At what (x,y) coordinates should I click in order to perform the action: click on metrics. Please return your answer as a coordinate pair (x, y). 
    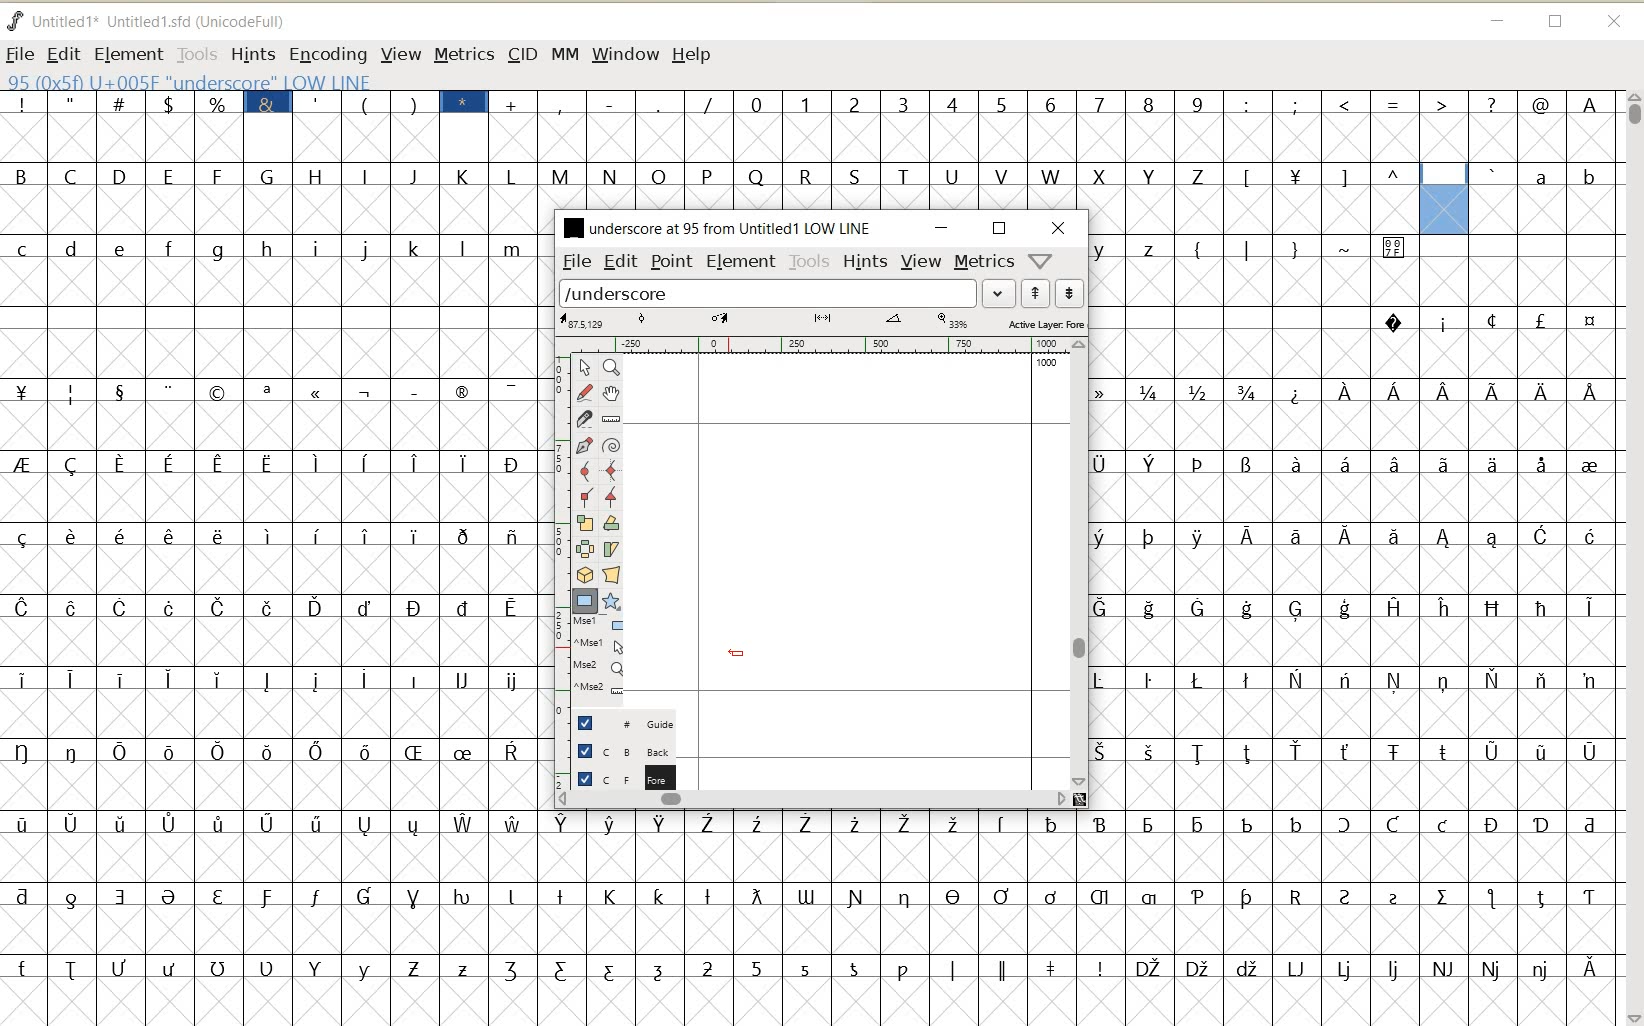
    Looking at the image, I should click on (983, 260).